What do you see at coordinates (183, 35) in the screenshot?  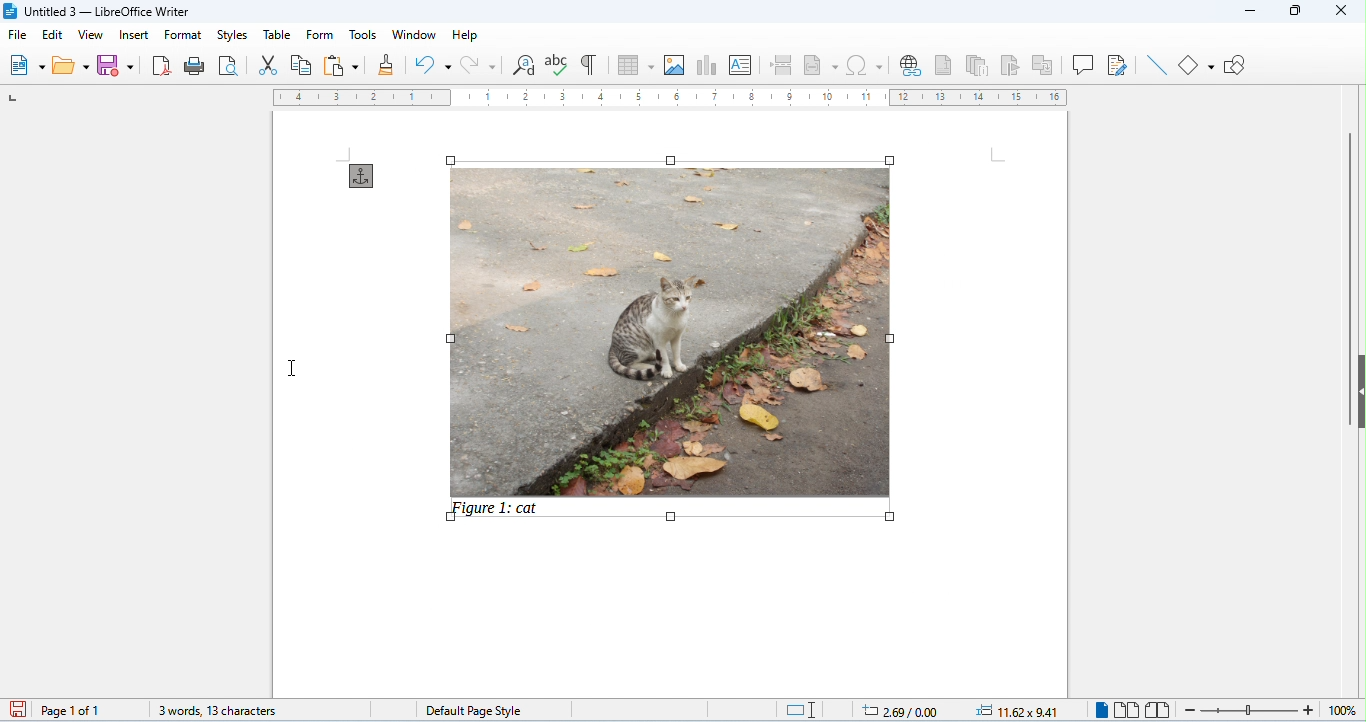 I see `format` at bounding box center [183, 35].